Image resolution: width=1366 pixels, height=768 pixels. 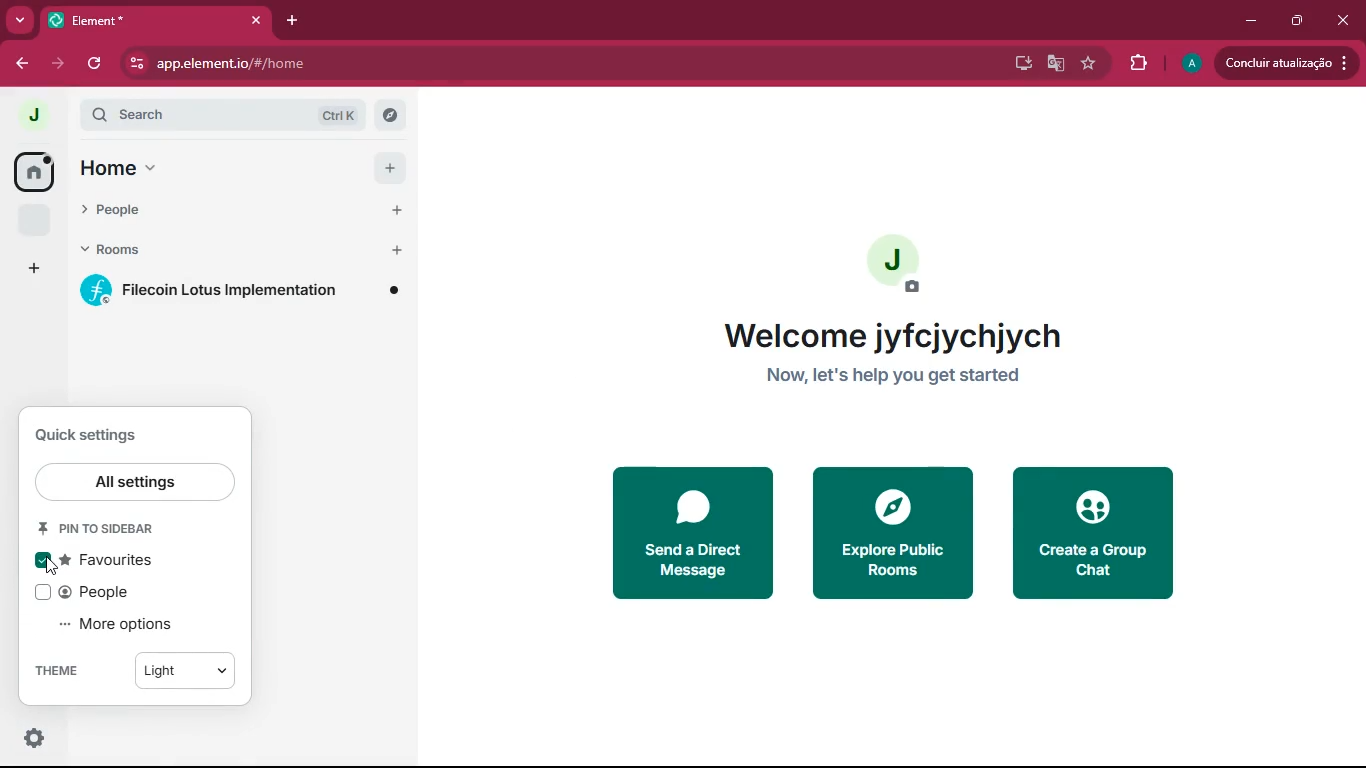 What do you see at coordinates (395, 212) in the screenshot?
I see `Add people` at bounding box center [395, 212].